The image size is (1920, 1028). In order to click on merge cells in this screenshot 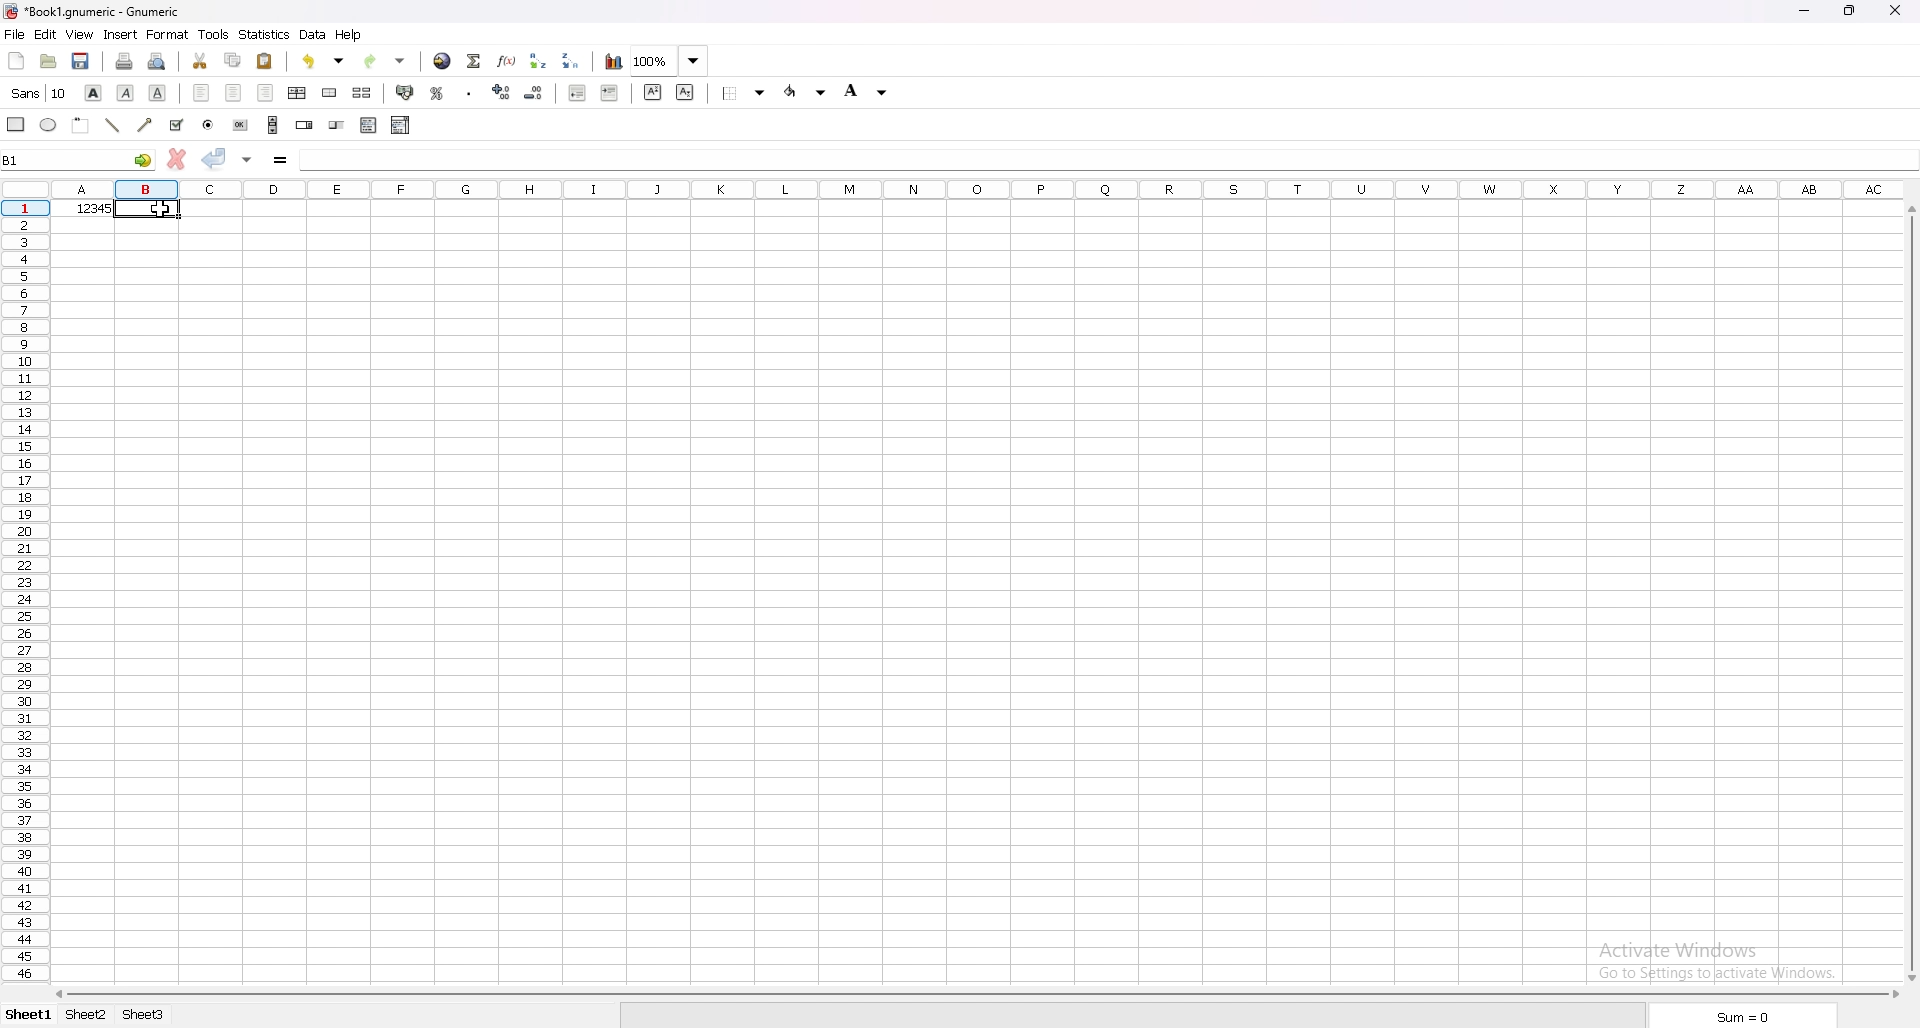, I will do `click(329, 93)`.